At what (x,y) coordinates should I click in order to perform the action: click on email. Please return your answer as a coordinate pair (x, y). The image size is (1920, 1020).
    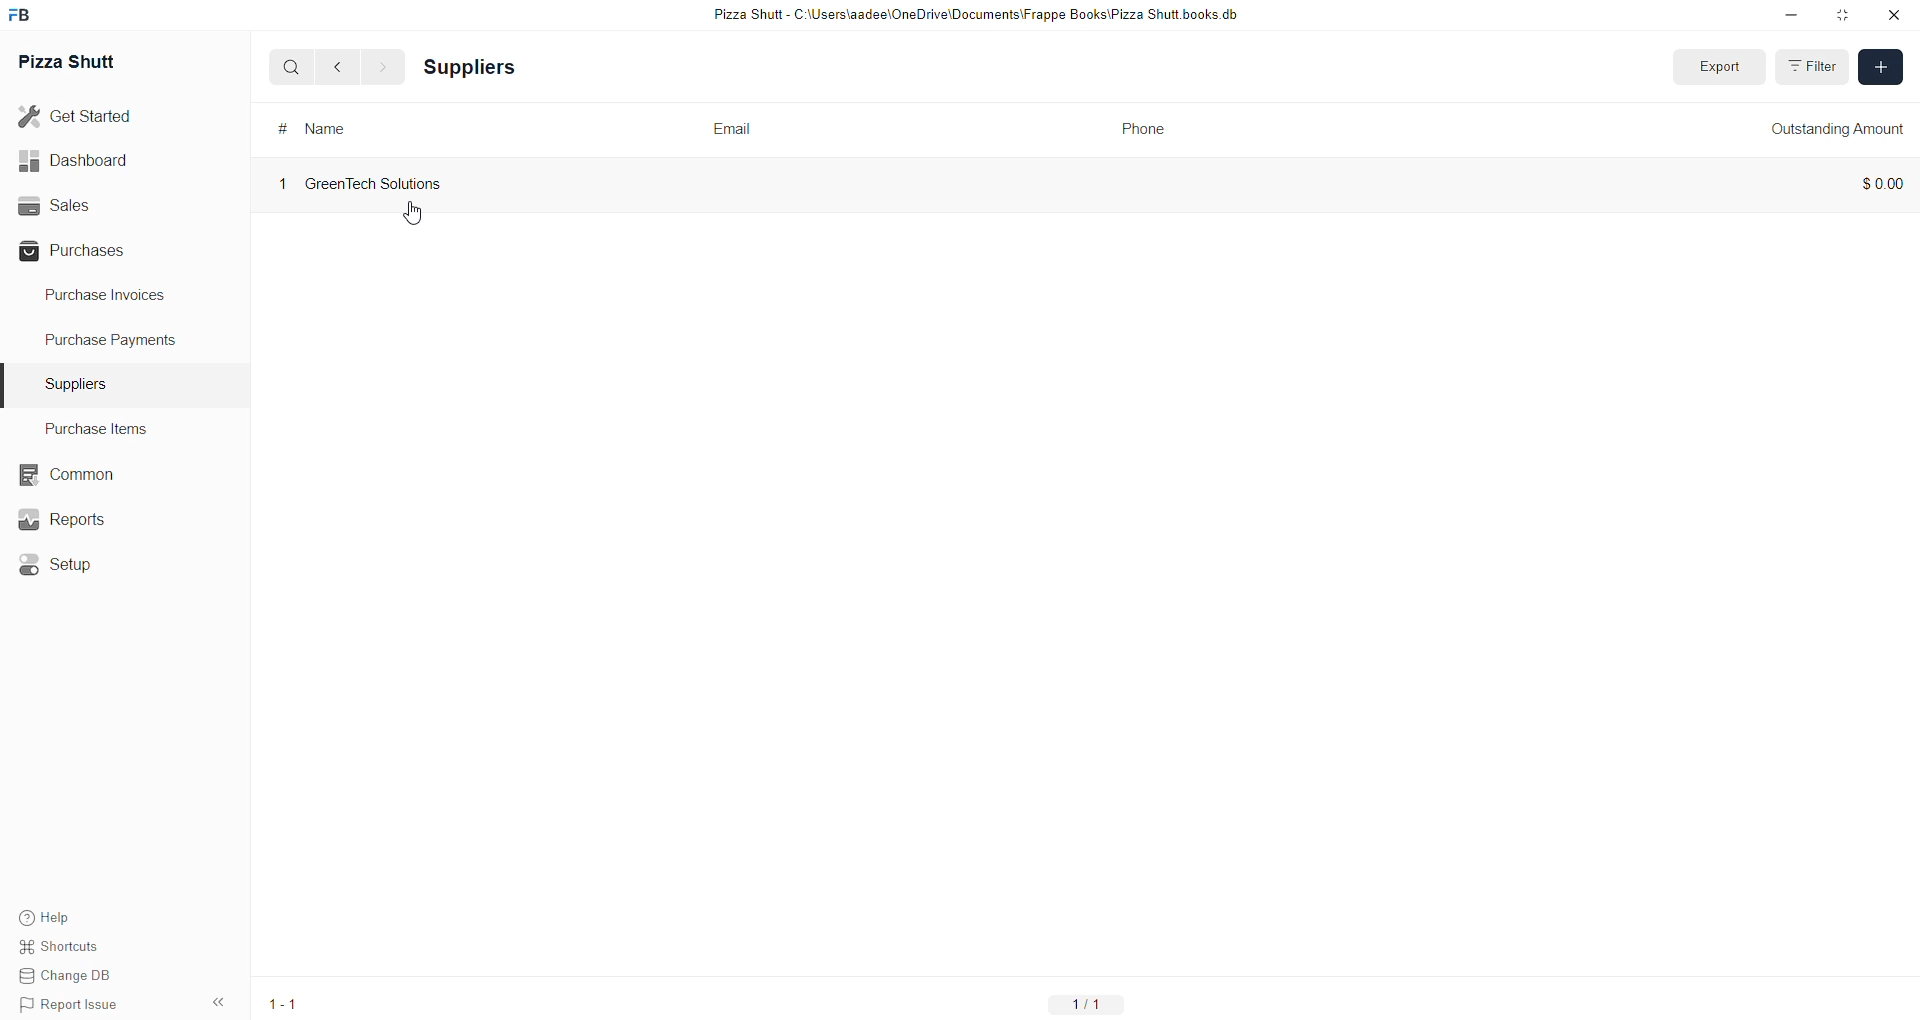
    Looking at the image, I should click on (734, 126).